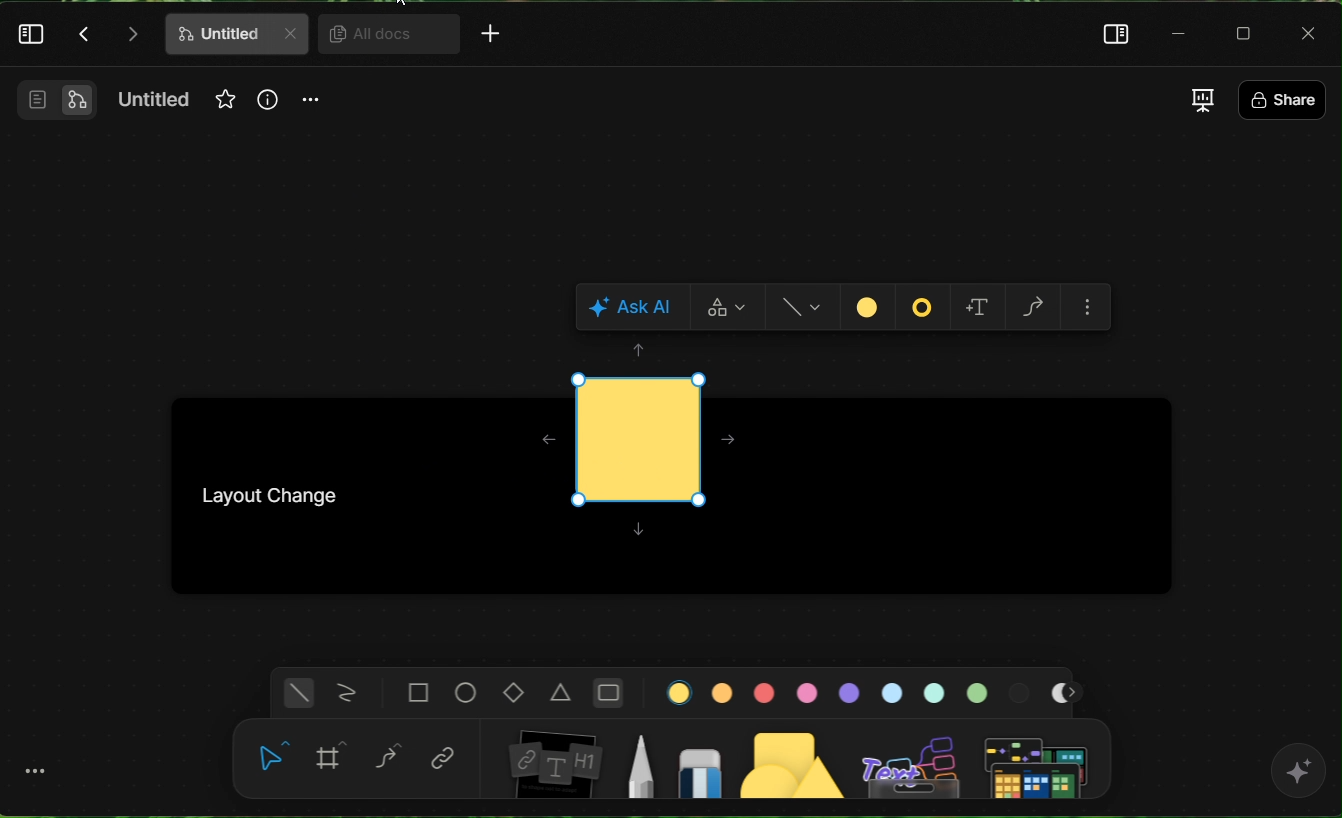 The height and width of the screenshot is (818, 1342). I want to click on Actions, so click(109, 34).